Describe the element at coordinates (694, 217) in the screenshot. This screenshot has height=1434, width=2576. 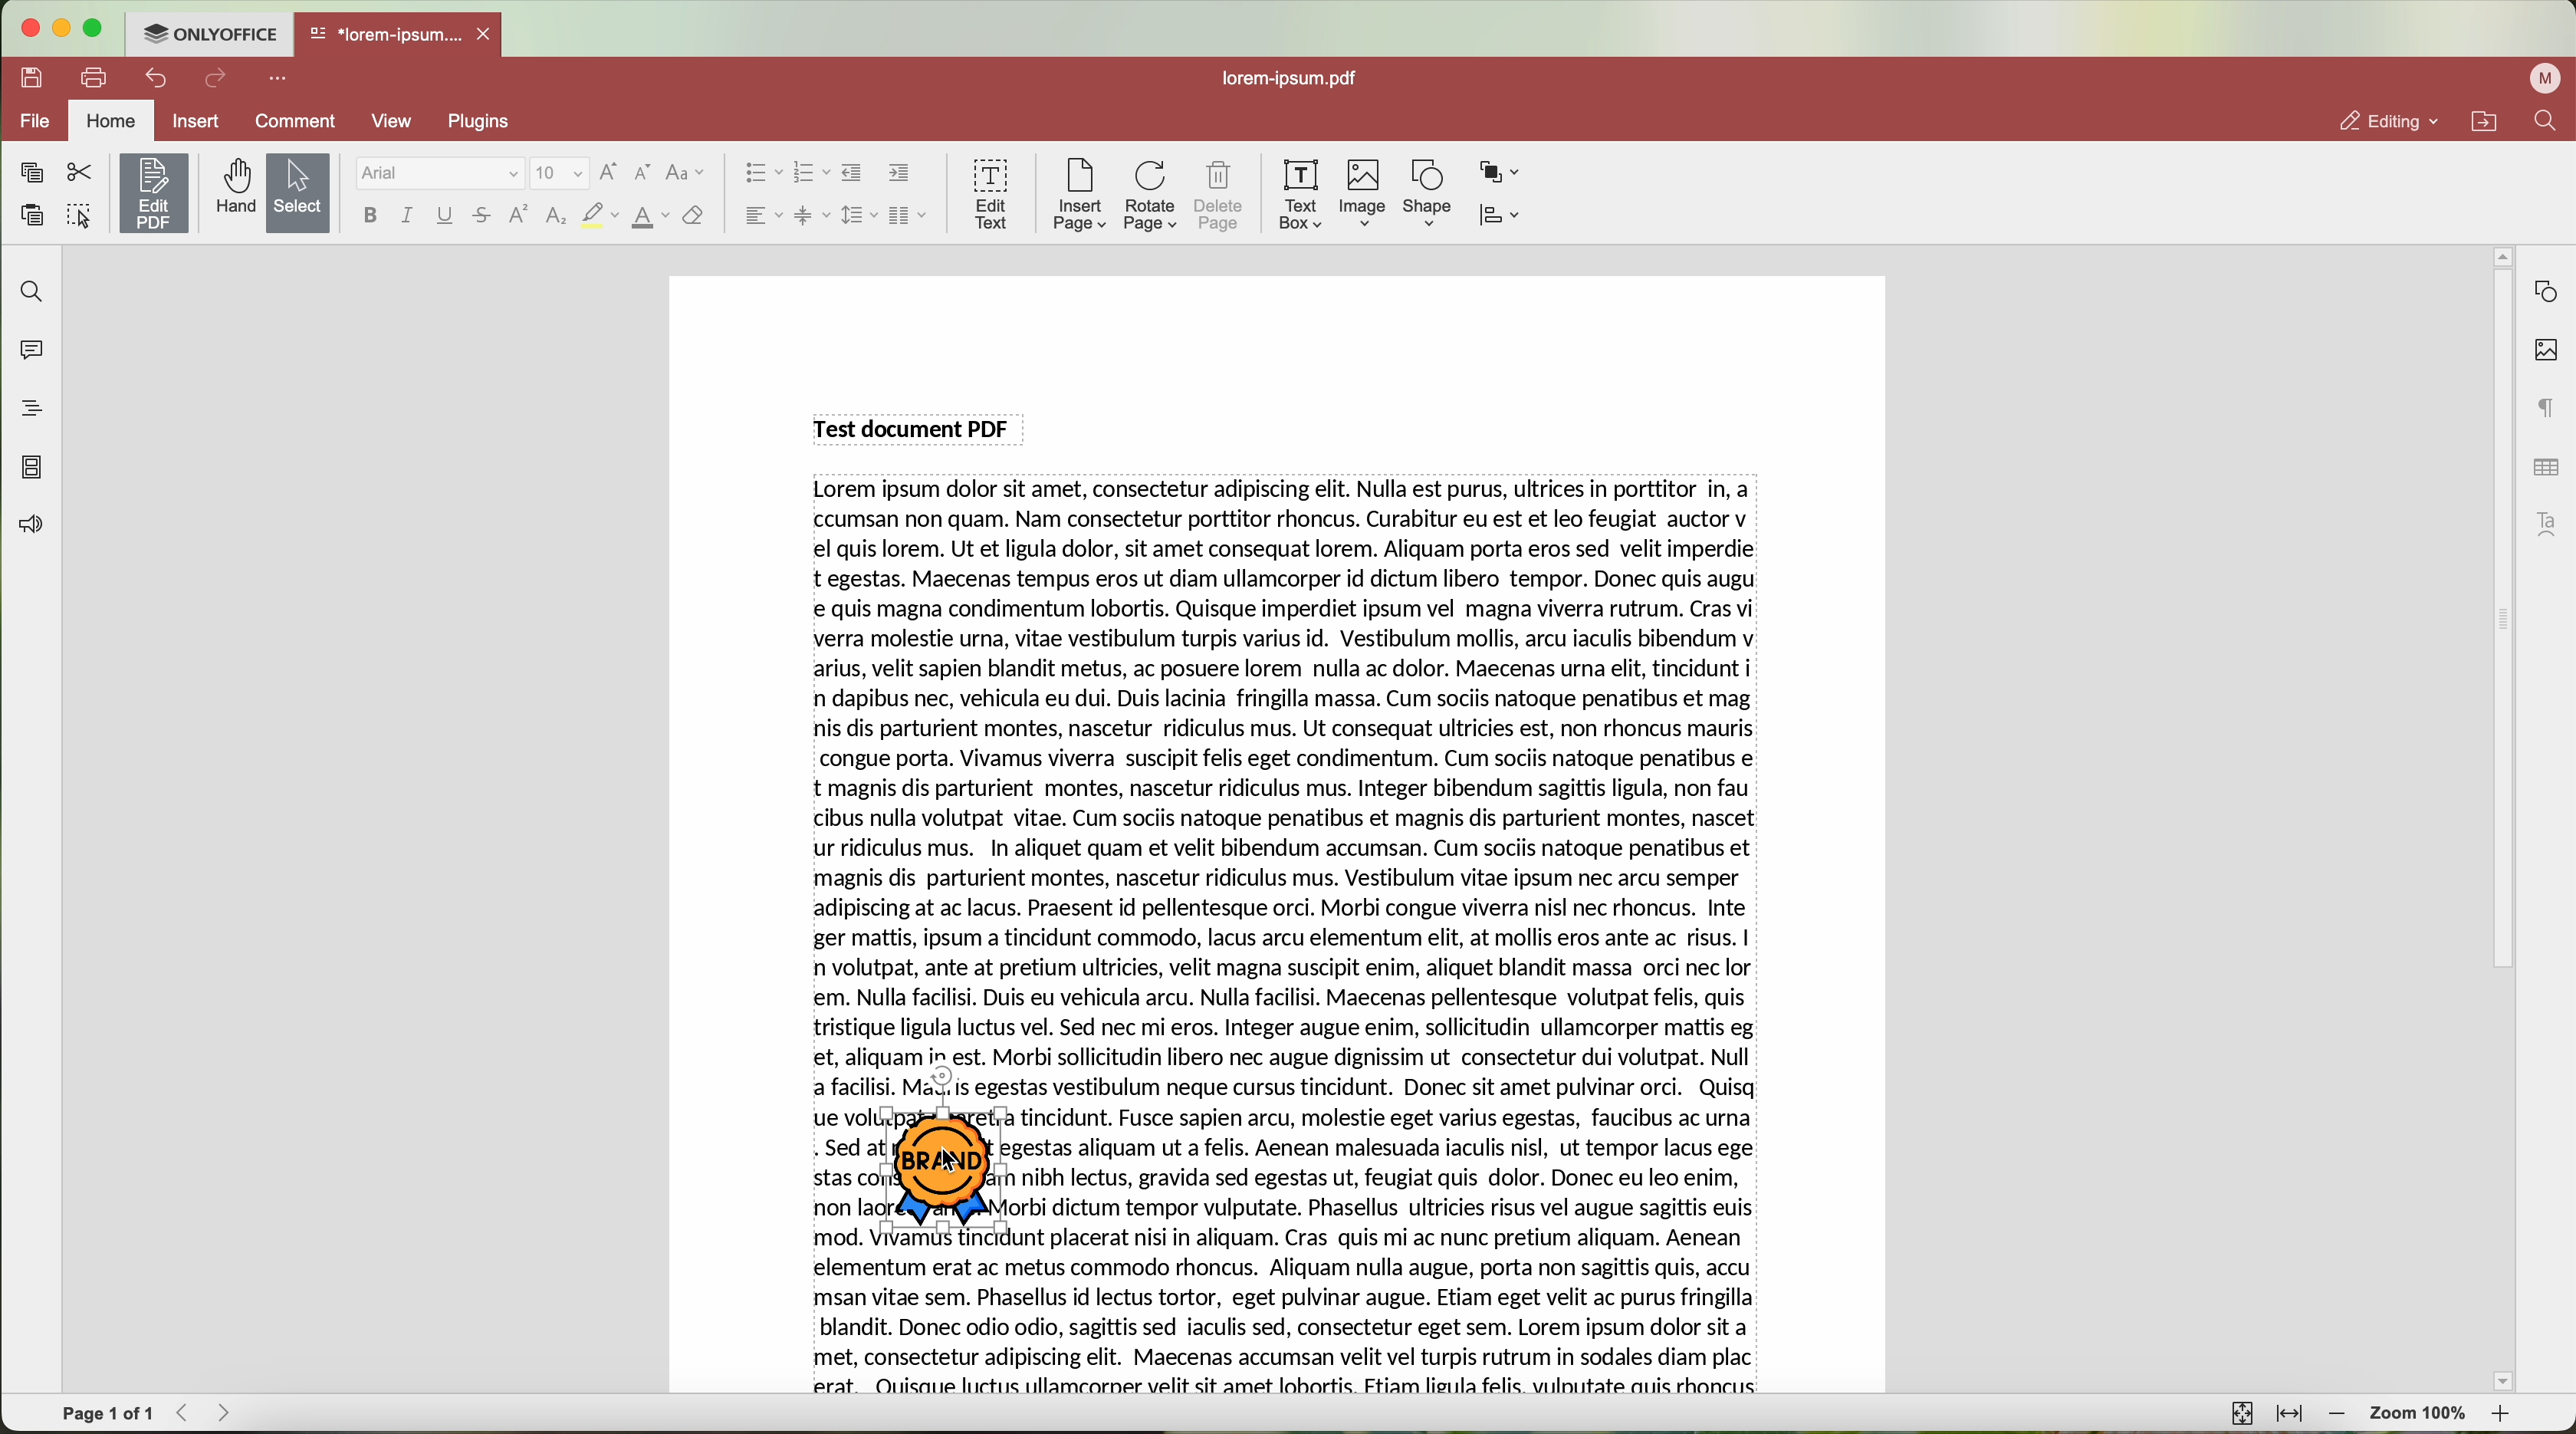
I see `clear style` at that location.